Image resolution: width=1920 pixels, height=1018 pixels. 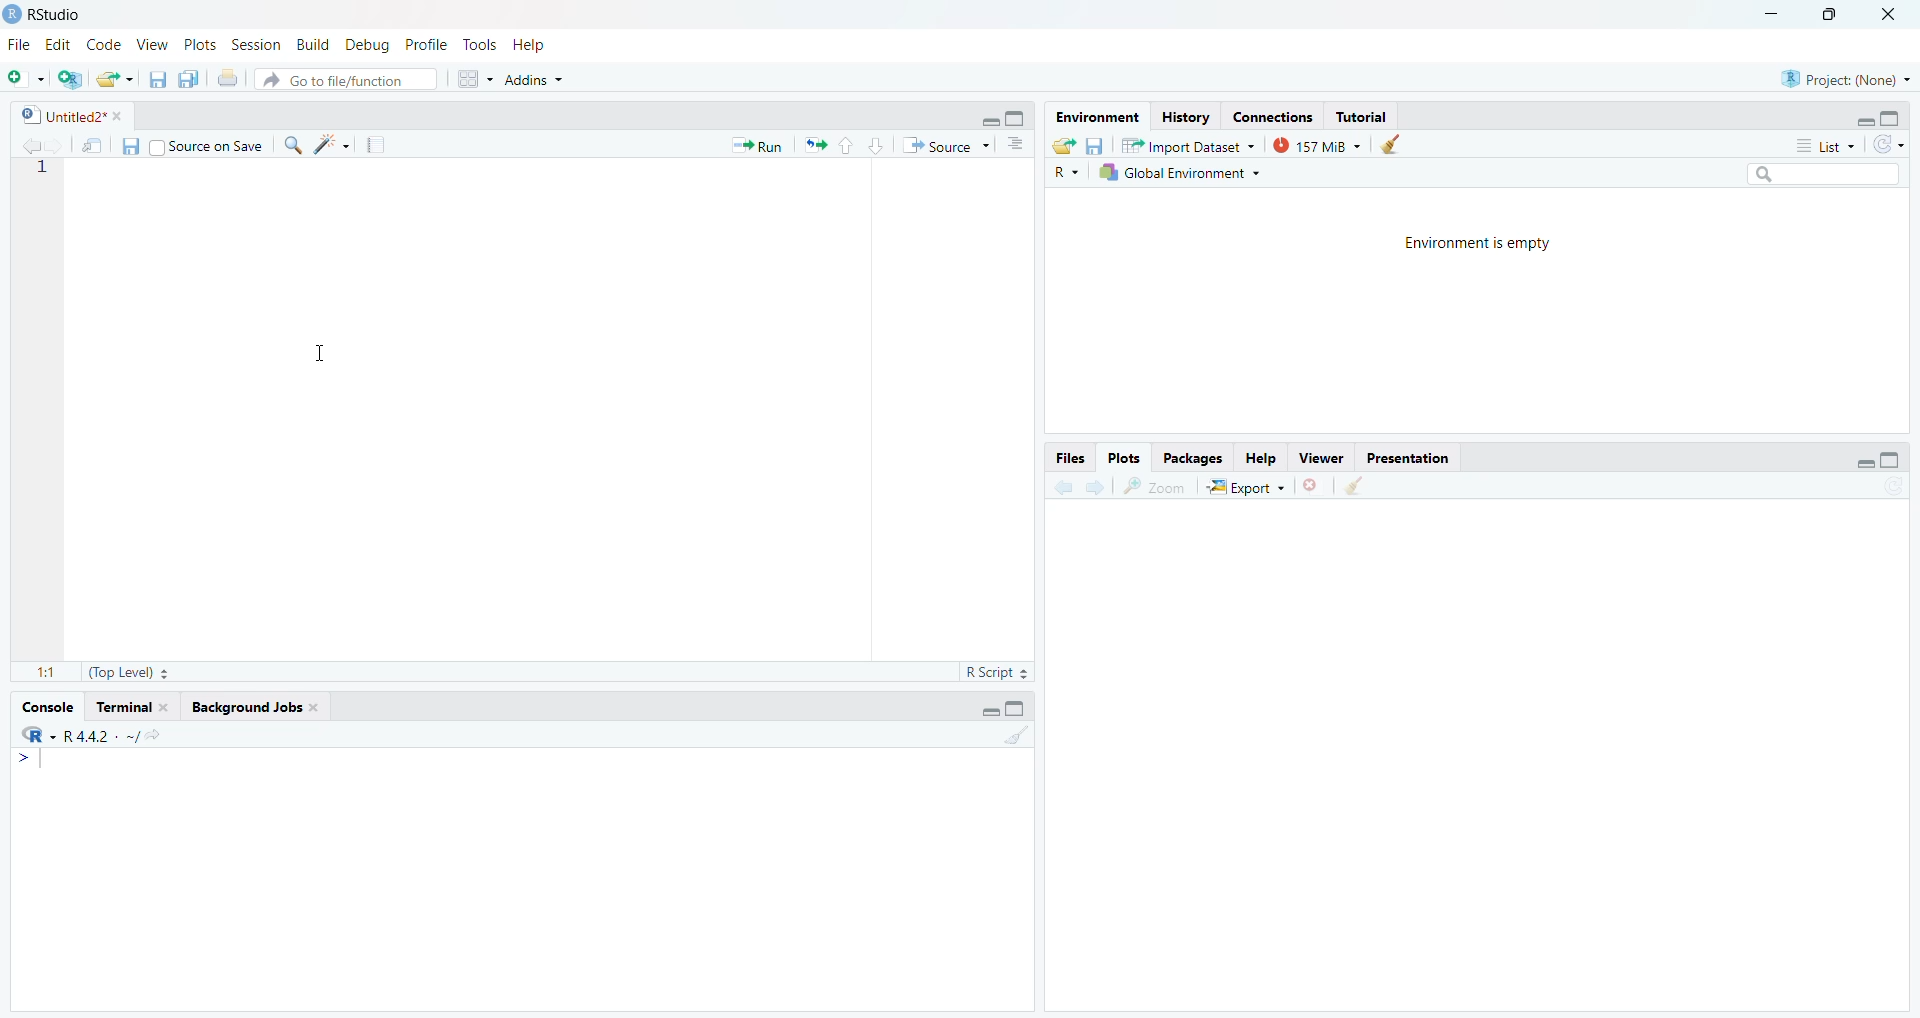 I want to click on clear console, so click(x=1016, y=737).